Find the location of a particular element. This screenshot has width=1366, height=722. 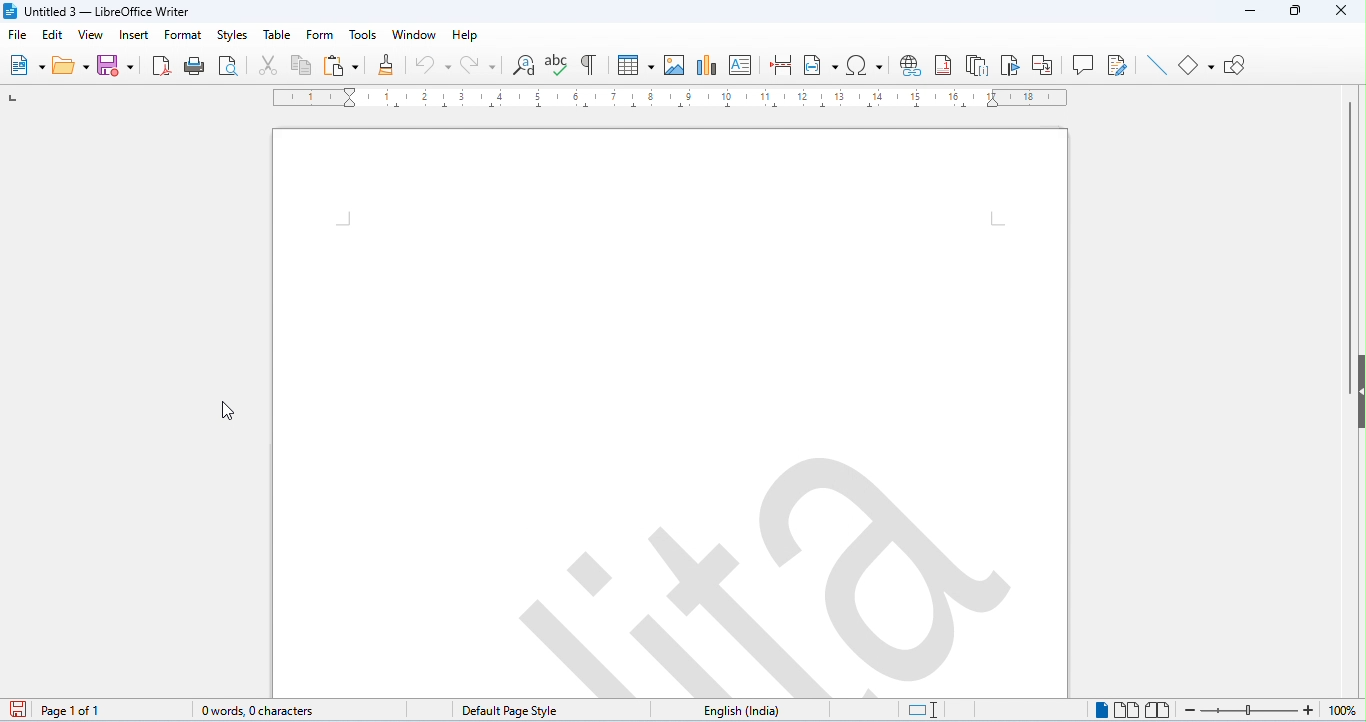

insert comment is located at coordinates (1084, 64).